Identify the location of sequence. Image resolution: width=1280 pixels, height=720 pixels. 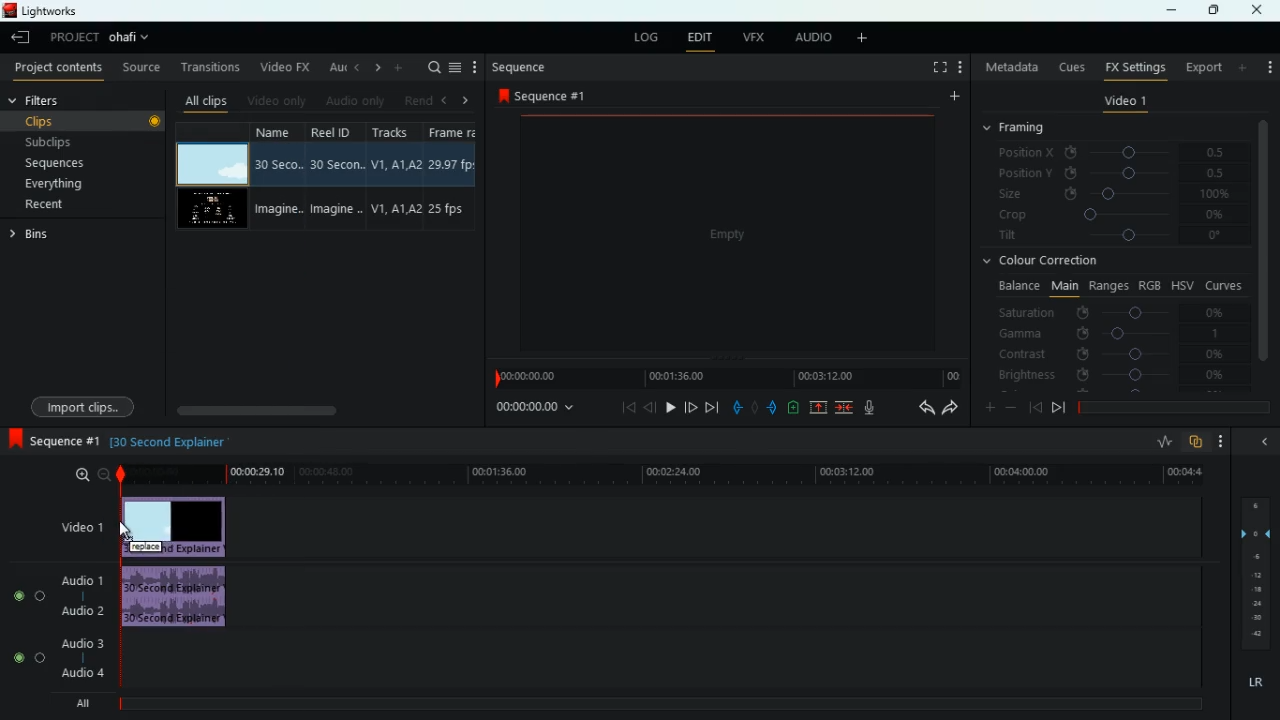
(51, 439).